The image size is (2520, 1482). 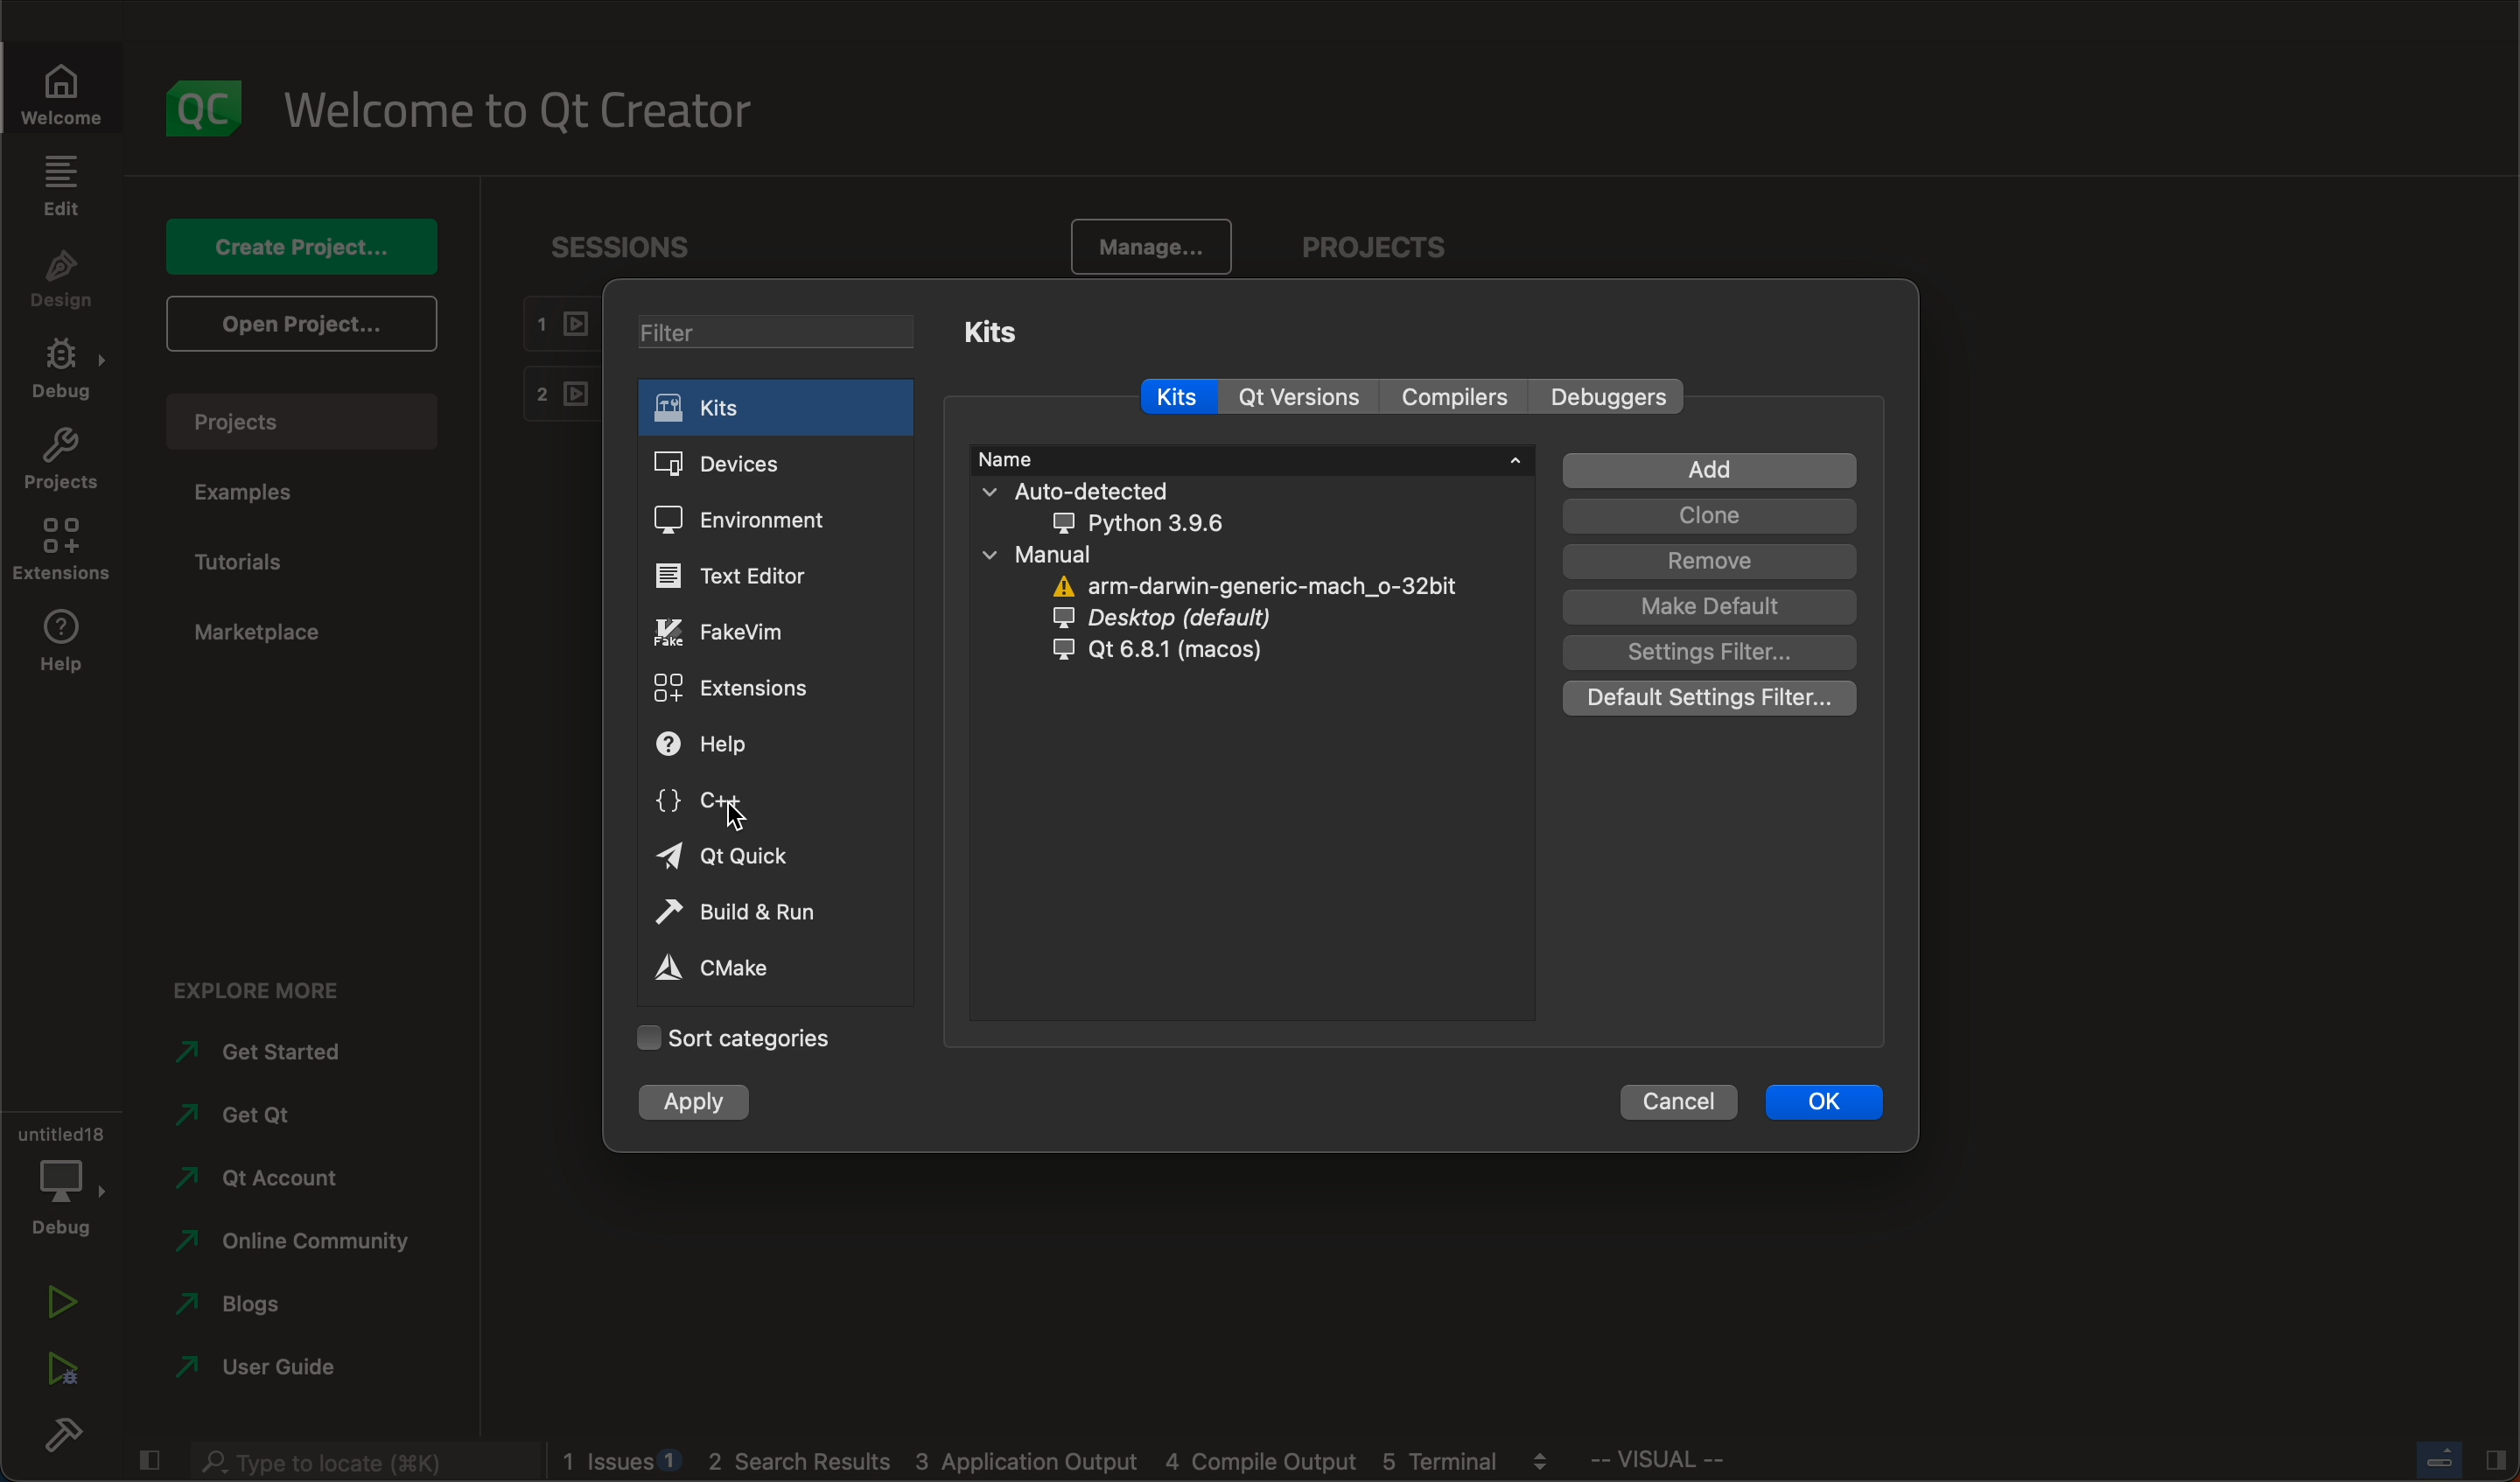 I want to click on Cursor, so click(x=732, y=819).